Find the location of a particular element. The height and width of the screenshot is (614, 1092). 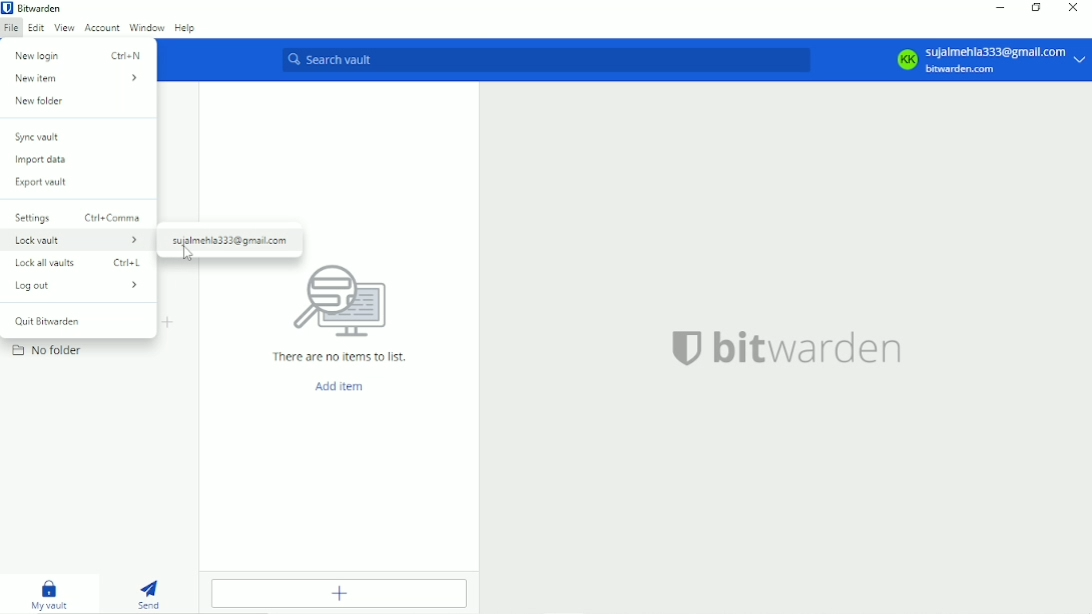

There are no items to list is located at coordinates (337, 312).